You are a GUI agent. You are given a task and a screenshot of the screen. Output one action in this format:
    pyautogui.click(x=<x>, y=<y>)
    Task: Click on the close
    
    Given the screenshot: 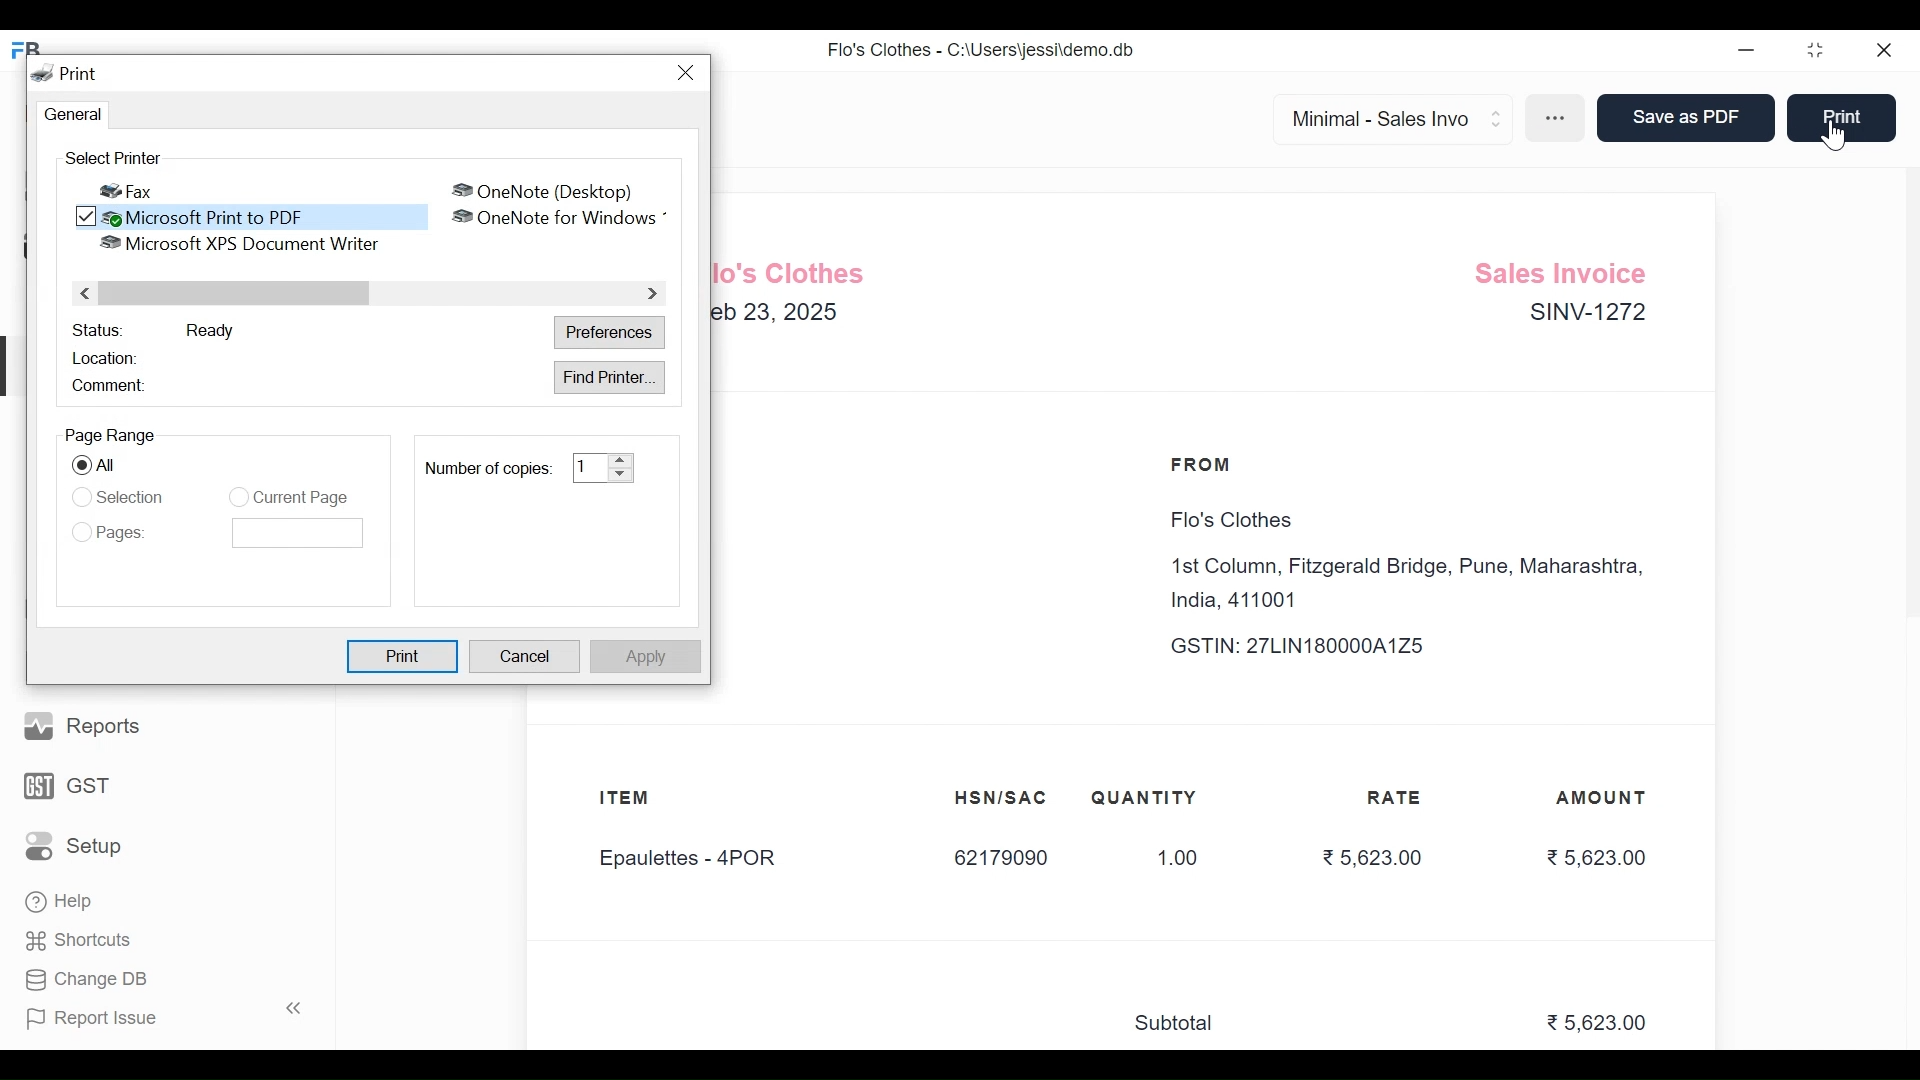 What is the action you would take?
    pyautogui.click(x=690, y=73)
    